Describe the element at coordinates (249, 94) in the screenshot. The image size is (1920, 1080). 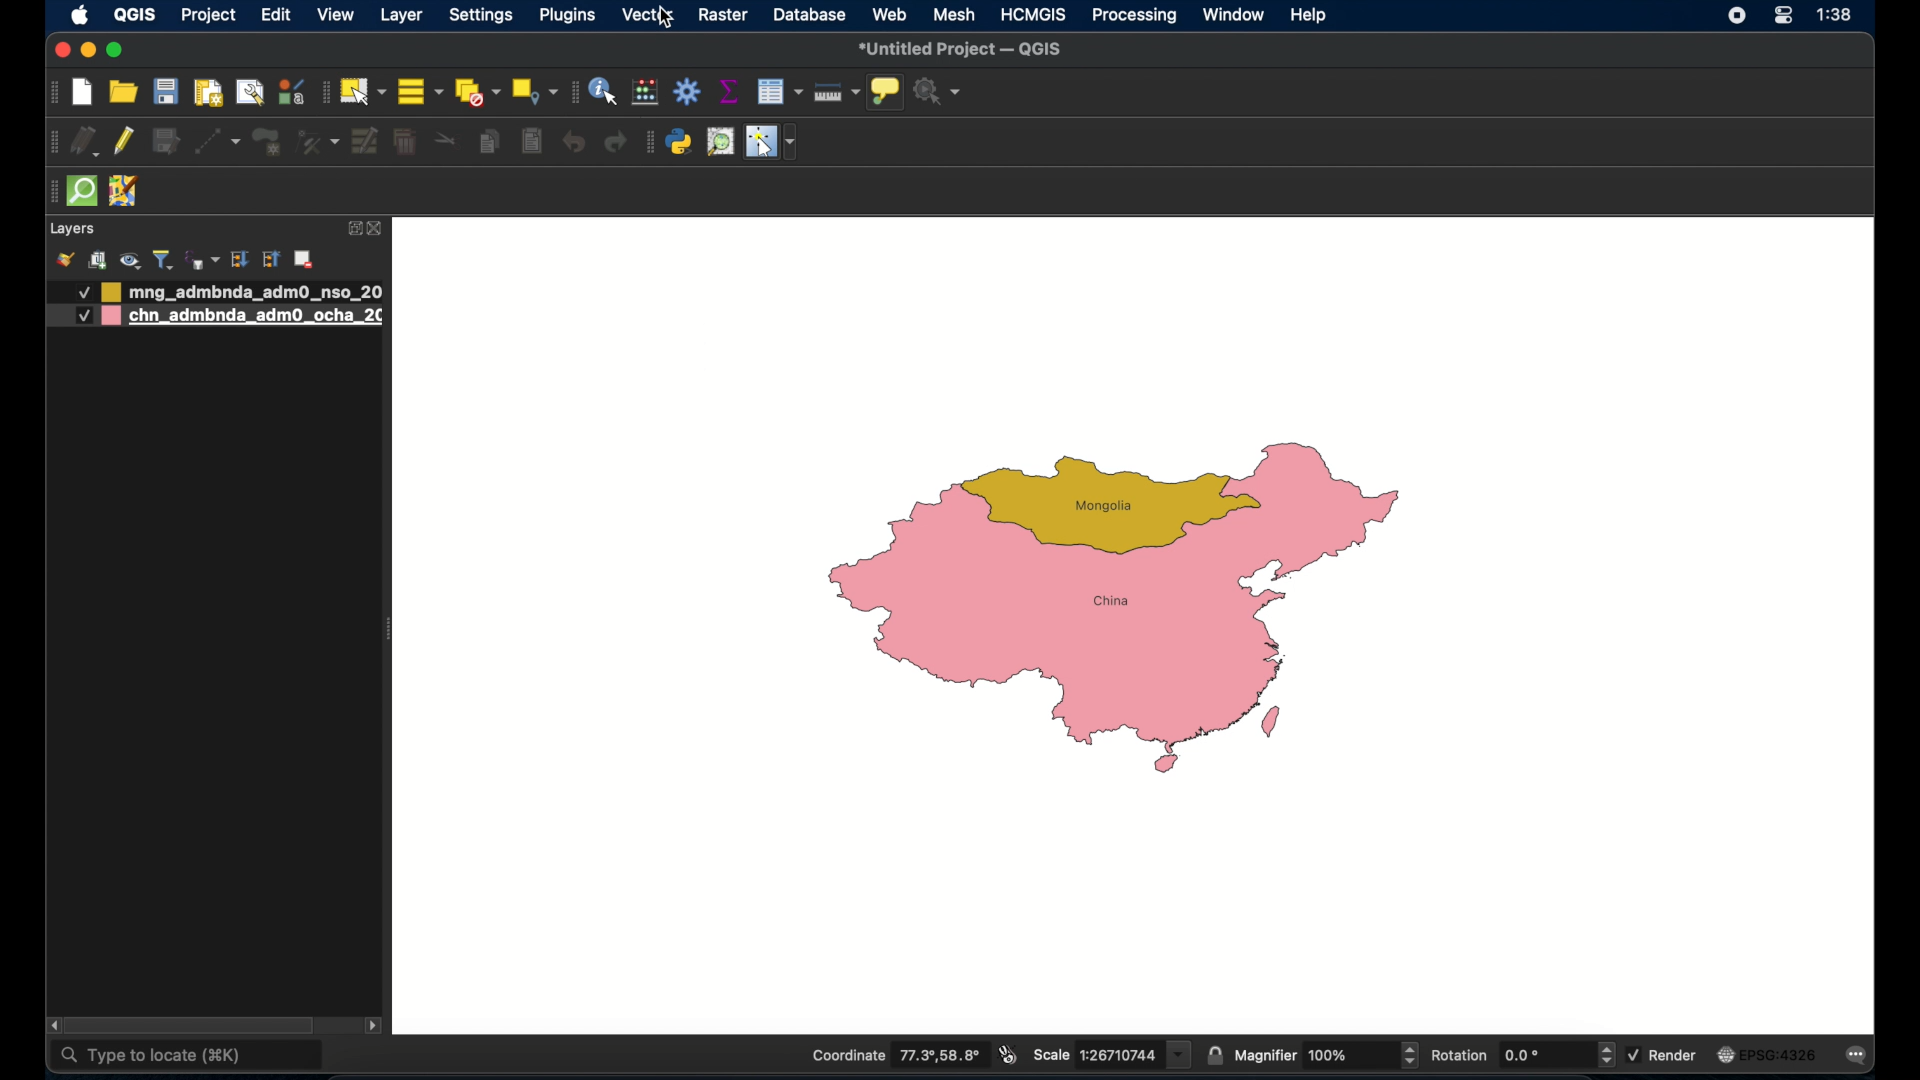
I see `show layout manager` at that location.